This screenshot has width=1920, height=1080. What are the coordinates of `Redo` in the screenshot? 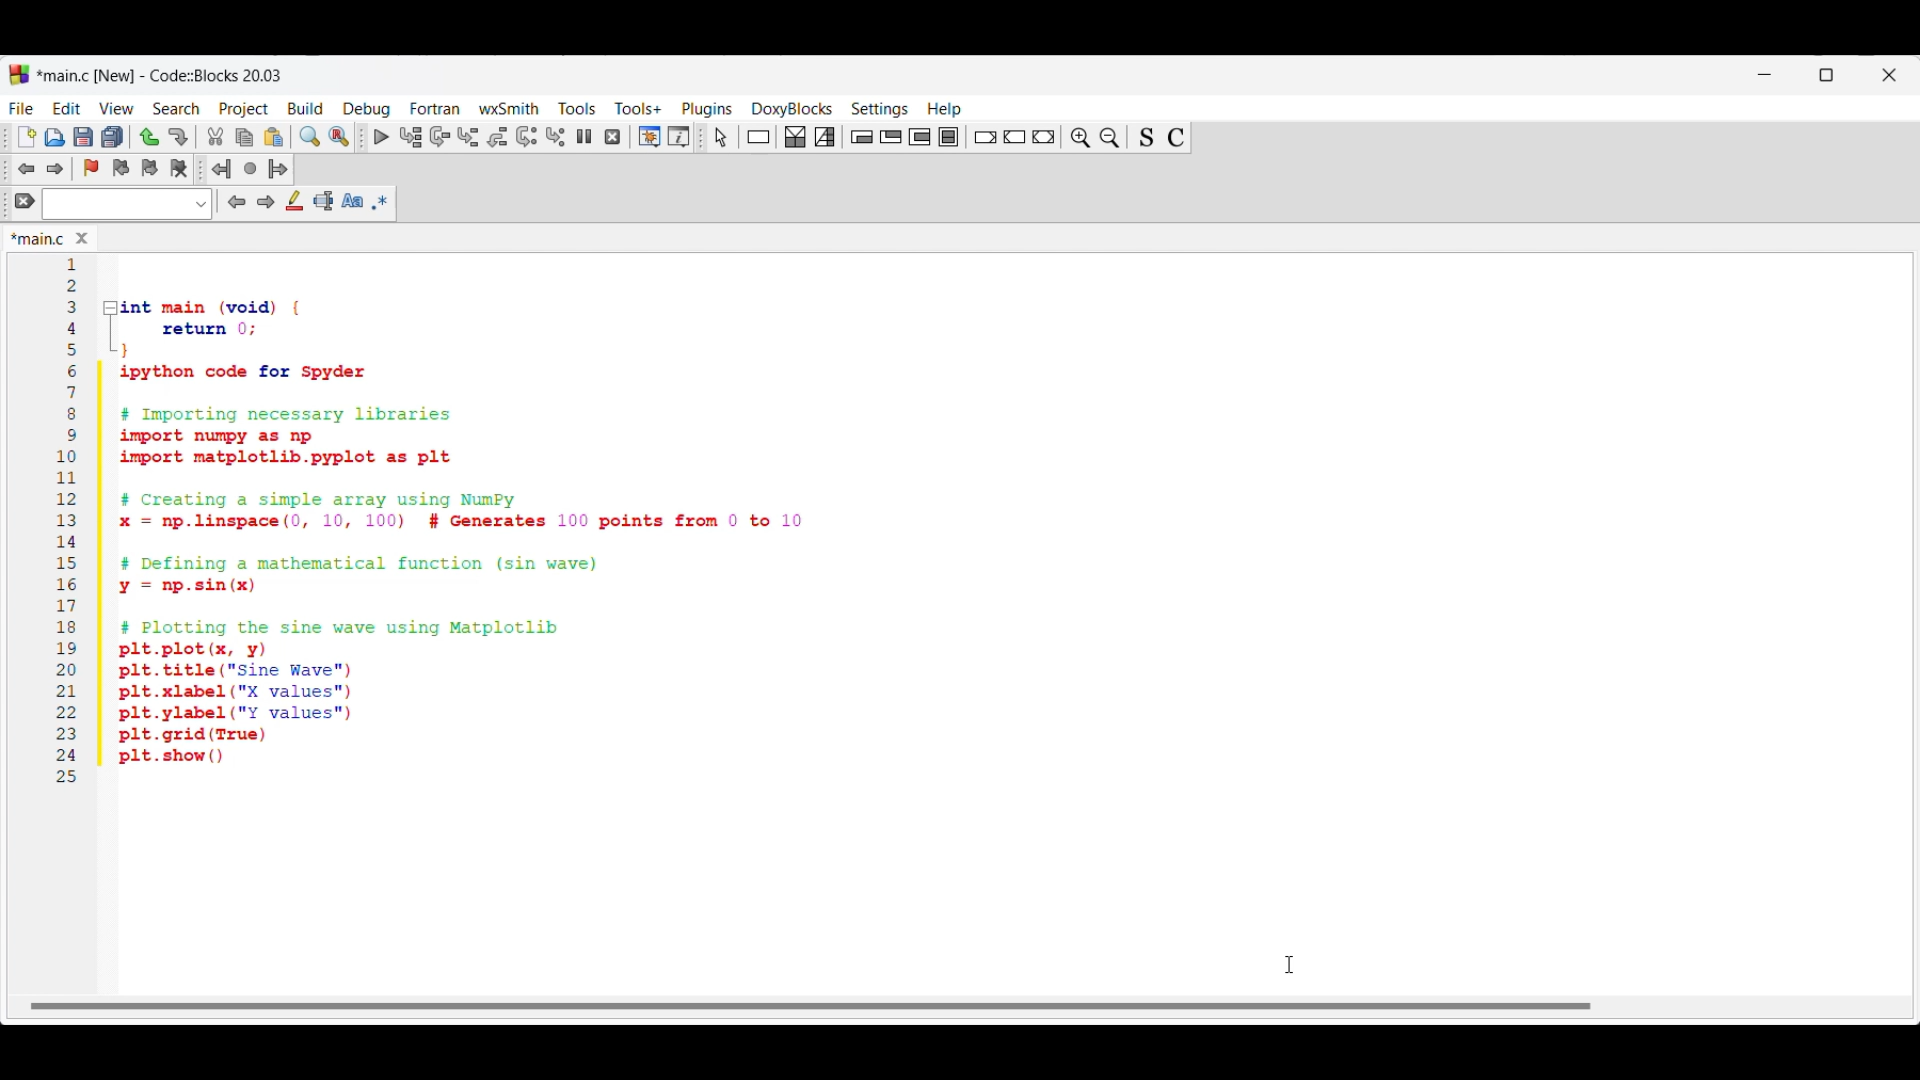 It's located at (178, 137).